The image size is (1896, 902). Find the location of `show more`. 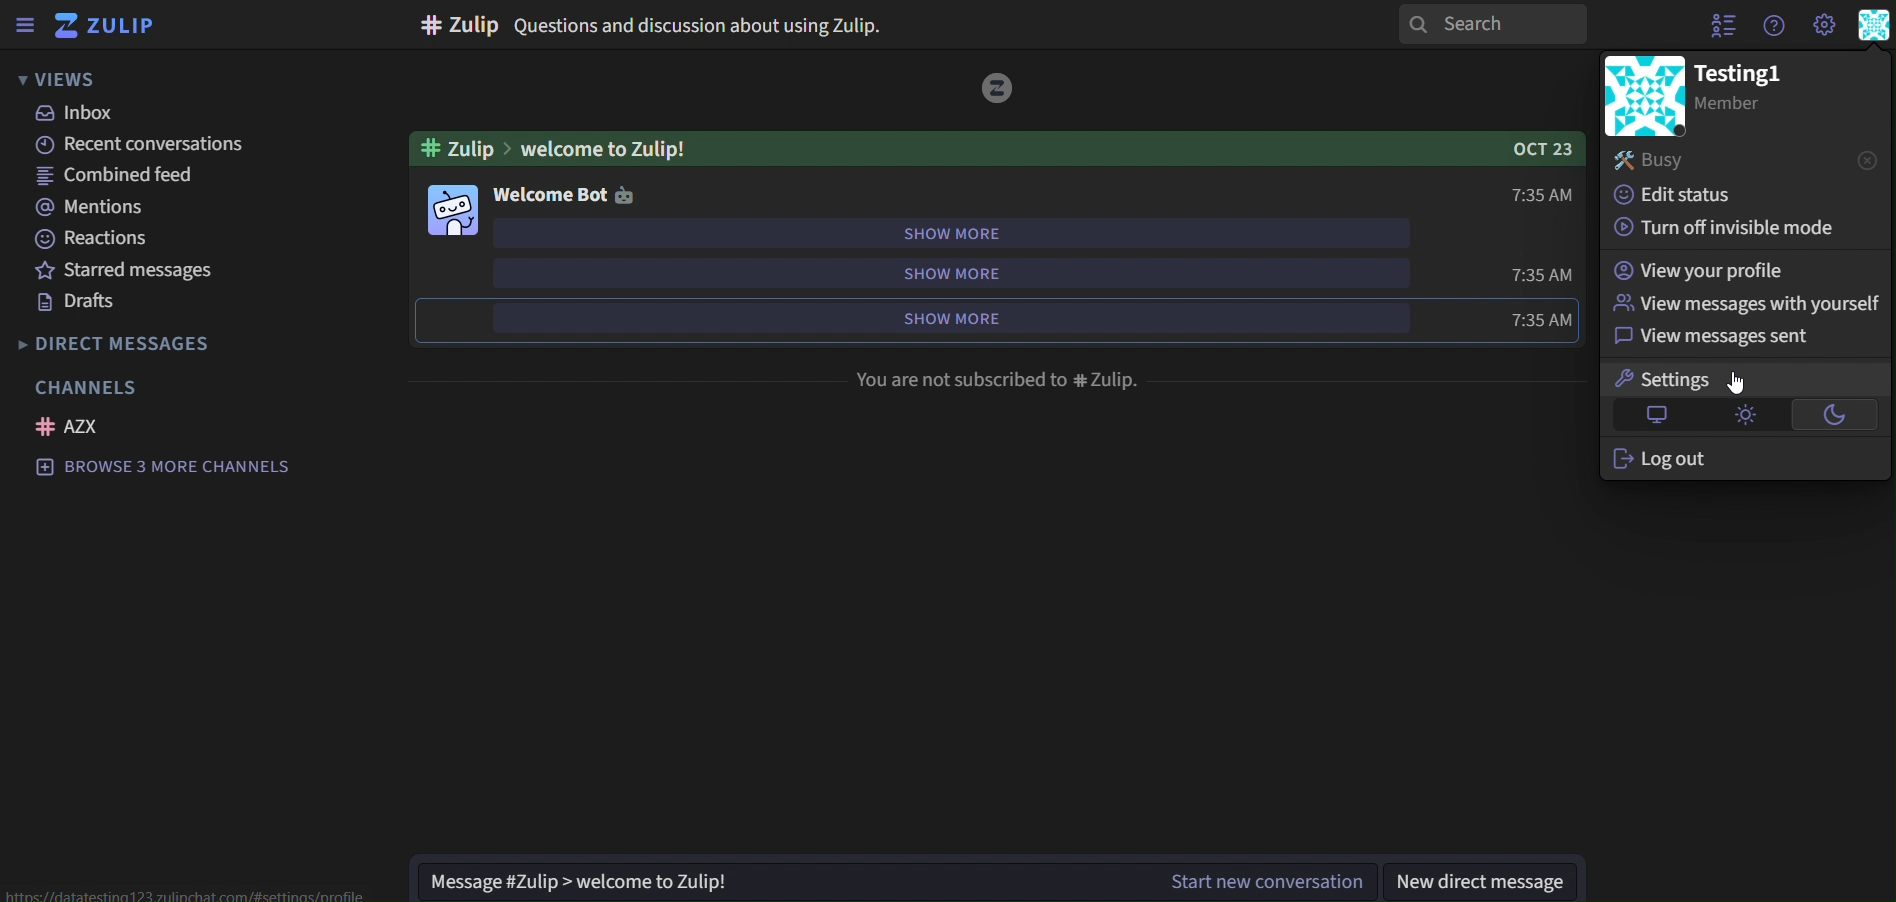

show more is located at coordinates (948, 268).